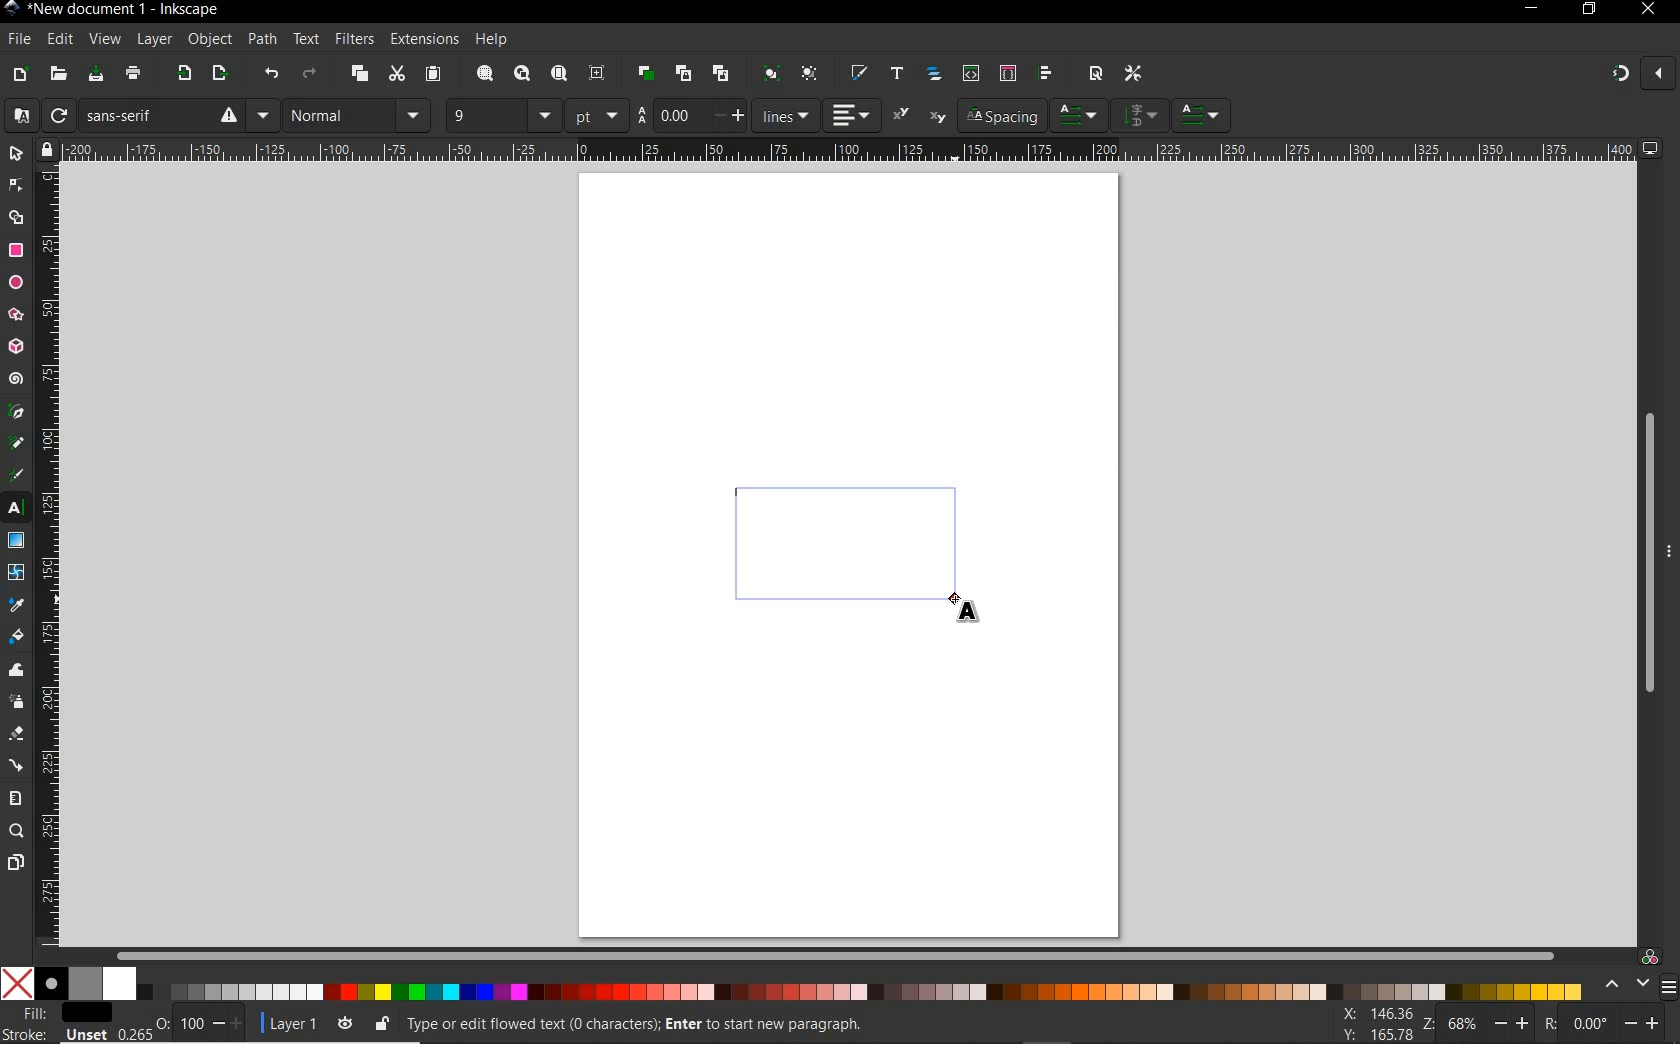 This screenshot has width=1680, height=1044. What do you see at coordinates (1007, 73) in the screenshot?
I see `open selectors` at bounding box center [1007, 73].